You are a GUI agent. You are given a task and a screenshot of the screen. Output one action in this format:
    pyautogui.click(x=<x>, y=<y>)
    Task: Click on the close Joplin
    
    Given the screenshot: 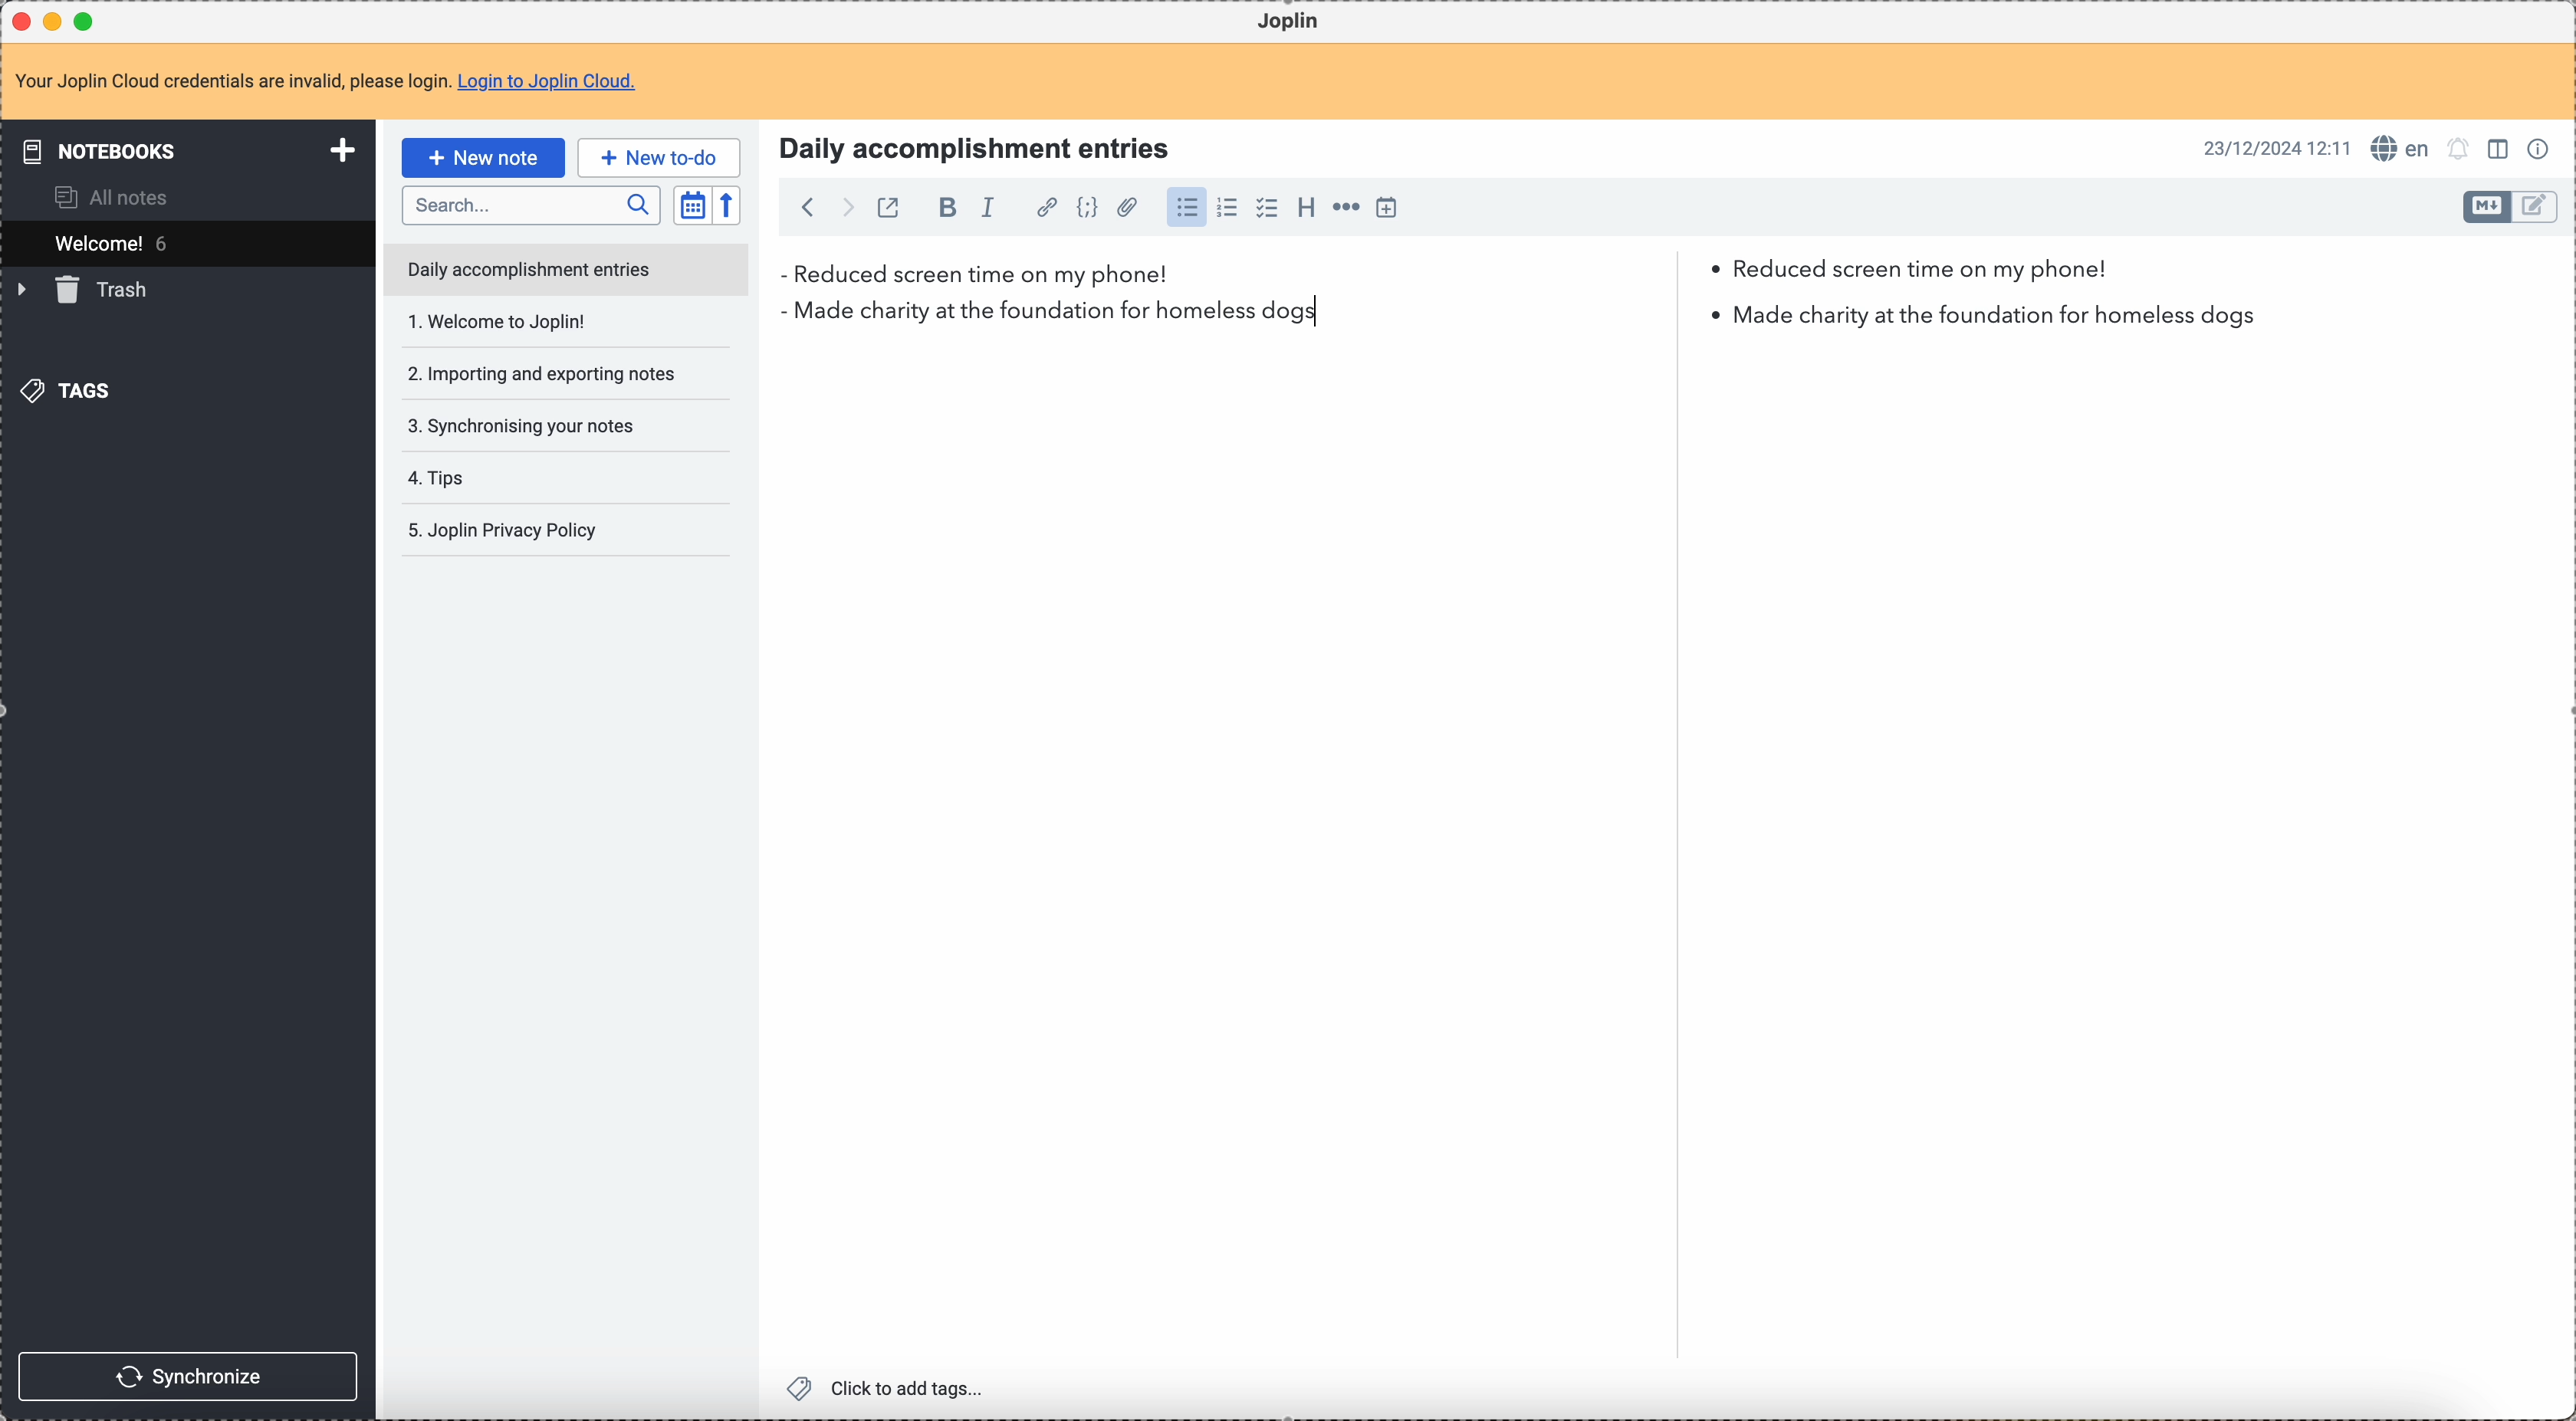 What is the action you would take?
    pyautogui.click(x=24, y=21)
    